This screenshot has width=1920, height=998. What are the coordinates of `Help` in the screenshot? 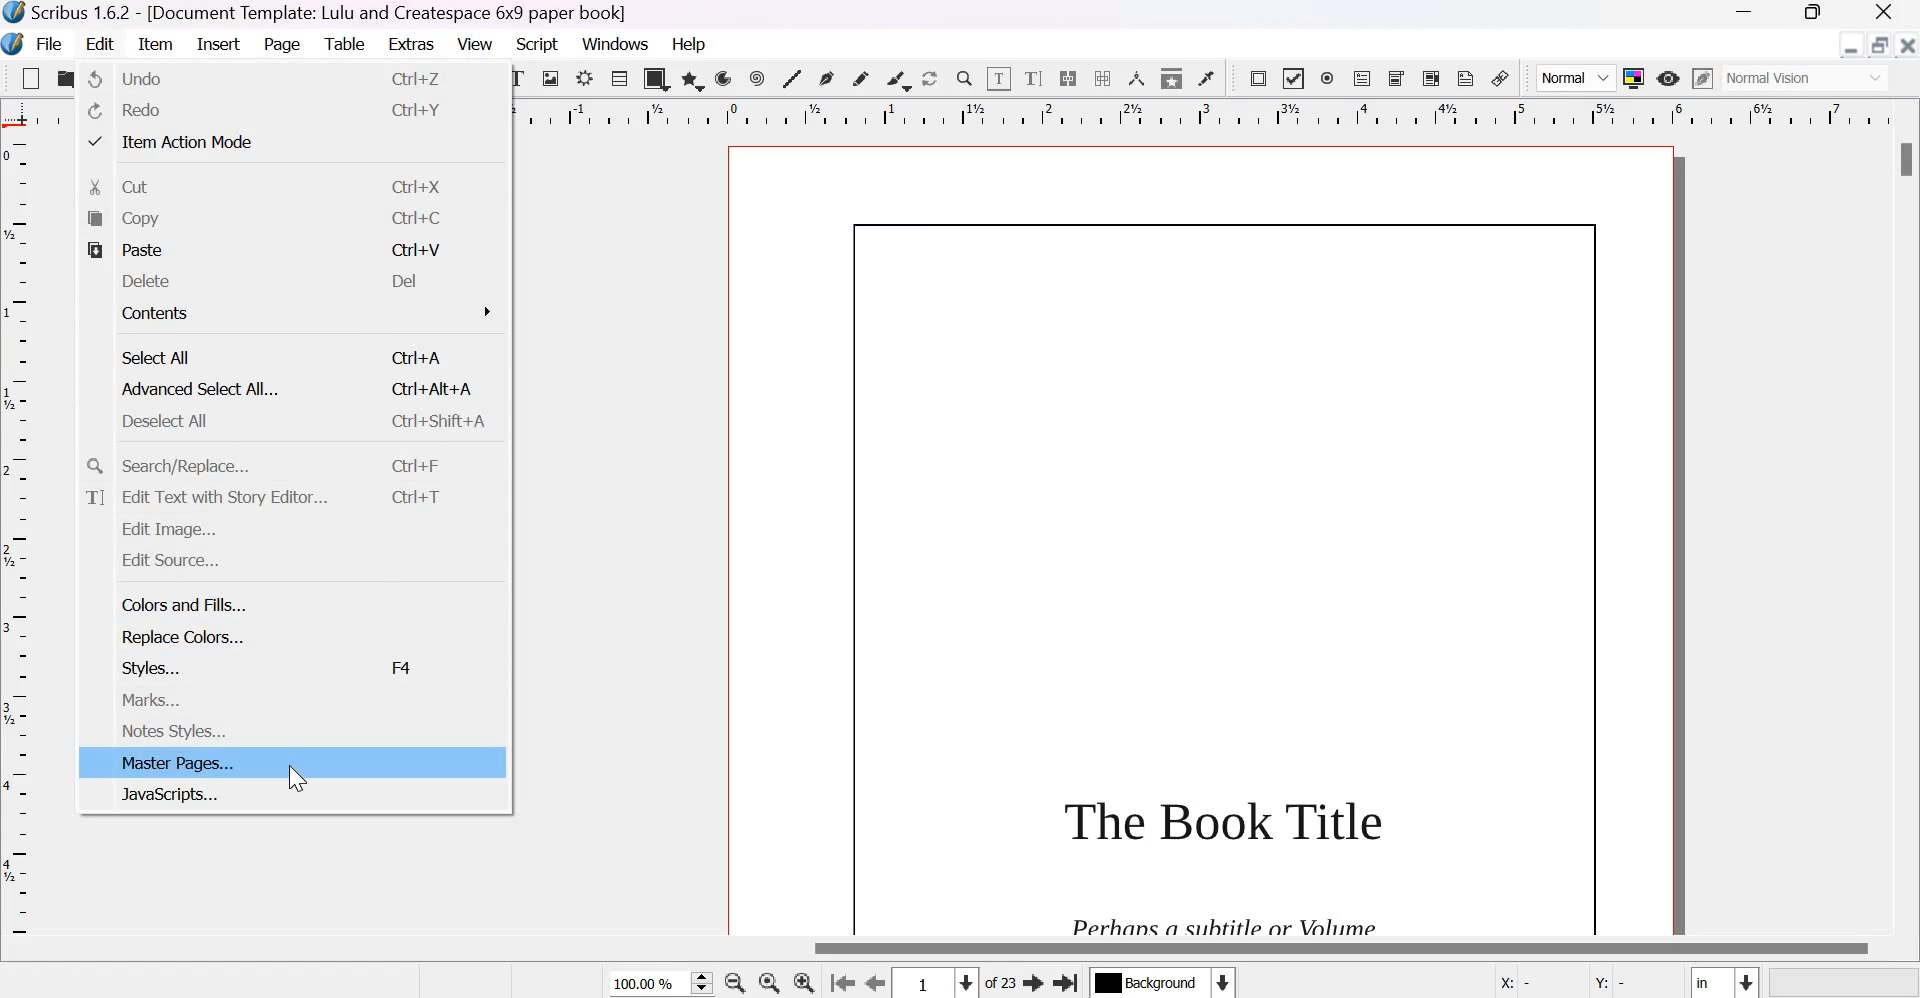 It's located at (691, 43).